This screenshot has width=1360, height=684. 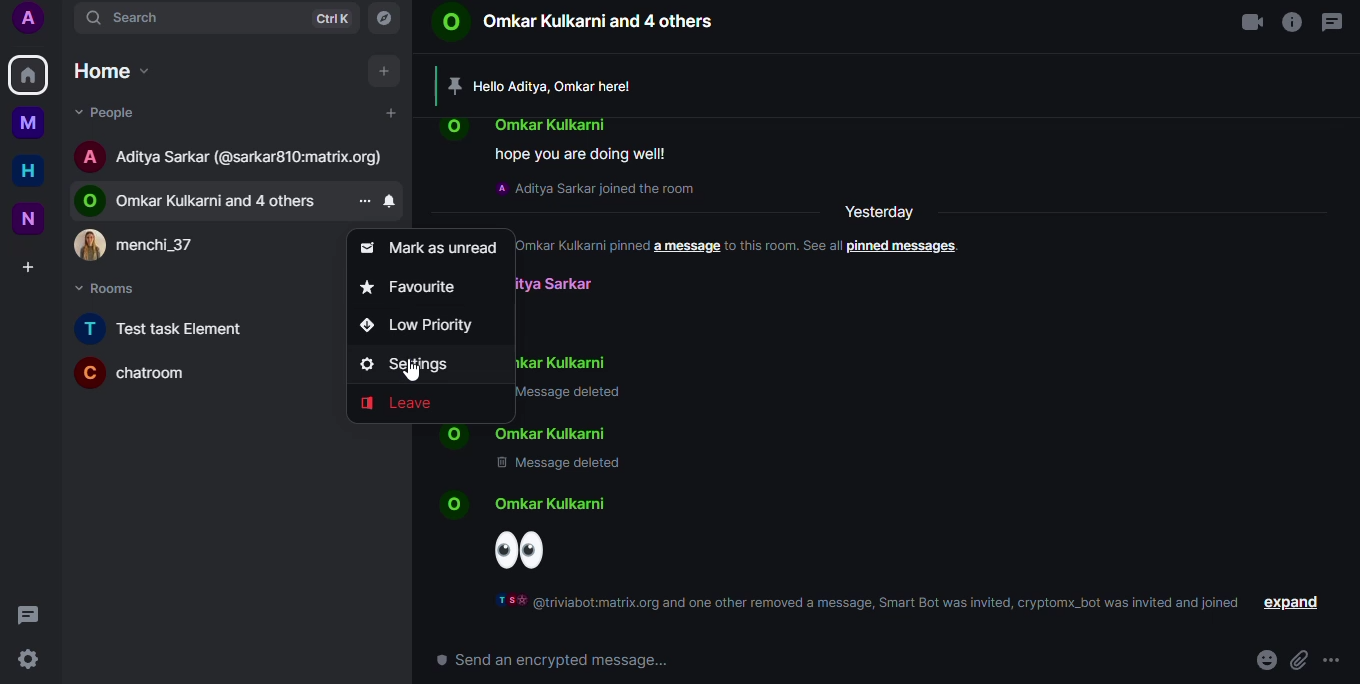 I want to click on home, so click(x=27, y=172).